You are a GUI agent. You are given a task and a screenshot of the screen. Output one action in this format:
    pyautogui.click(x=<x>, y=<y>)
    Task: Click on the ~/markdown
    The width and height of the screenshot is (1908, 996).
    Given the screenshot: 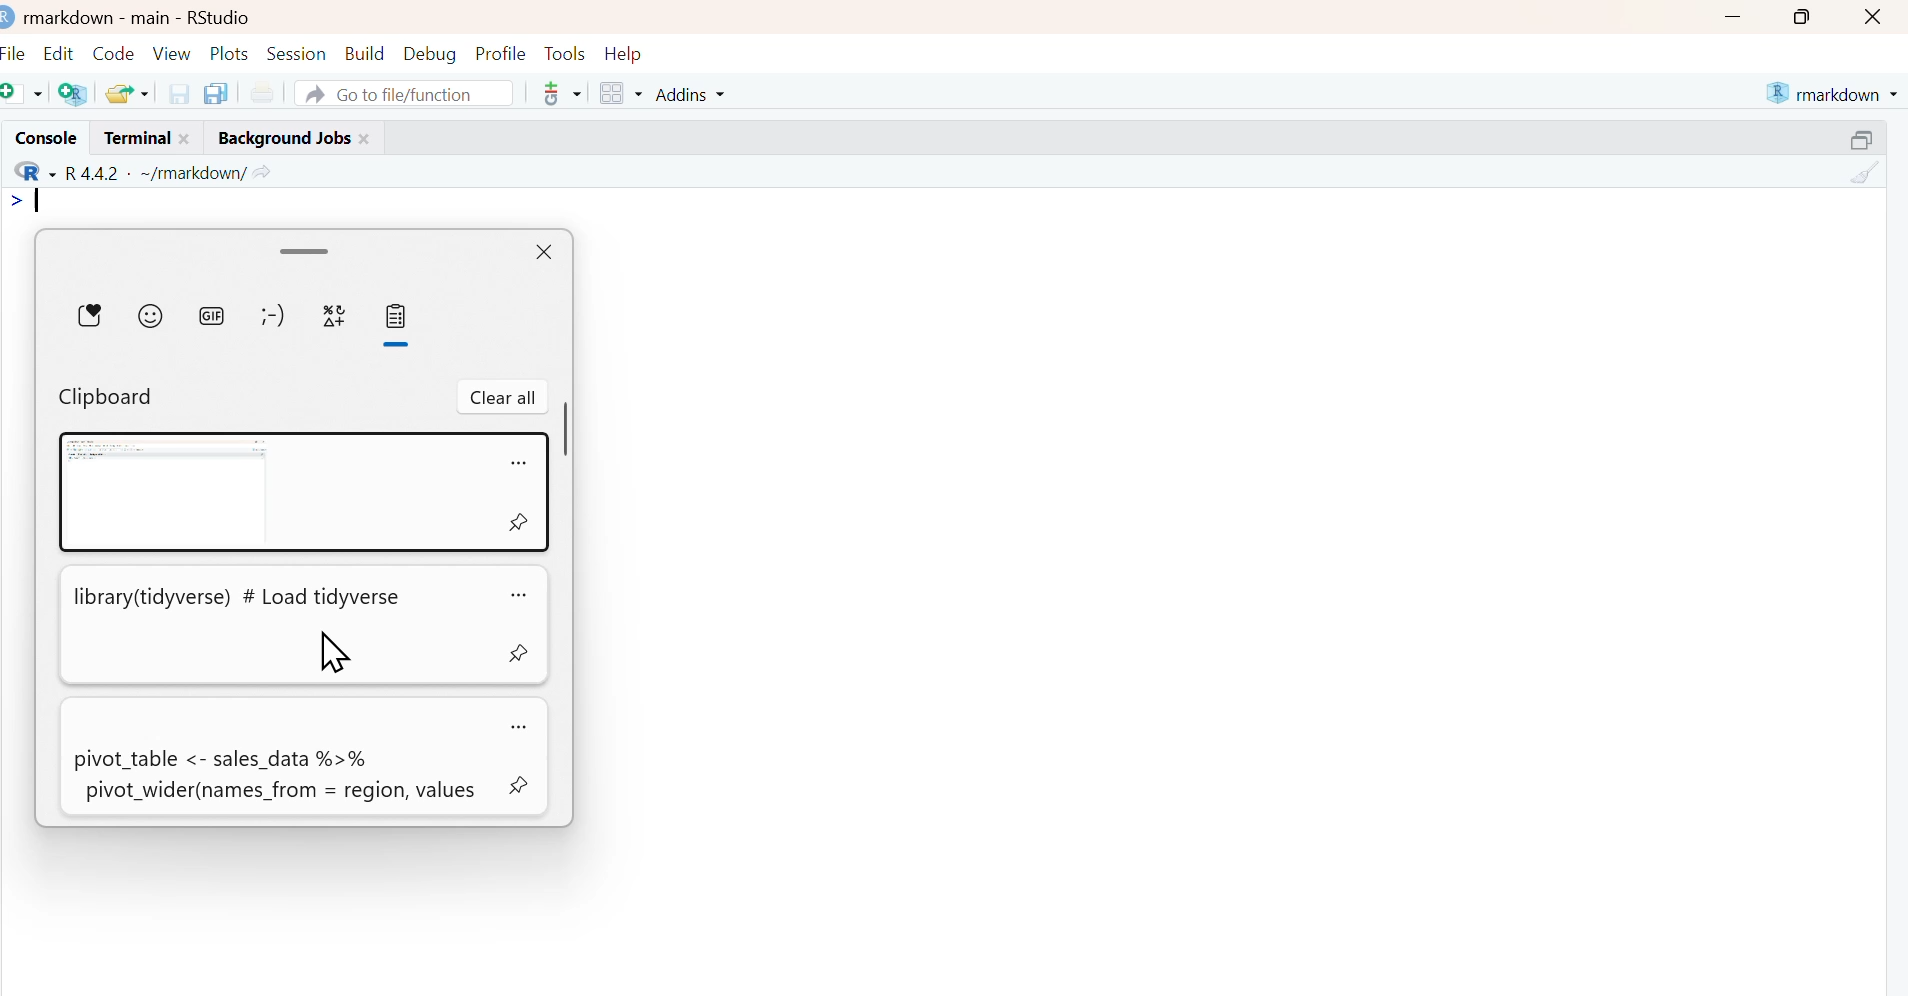 What is the action you would take?
    pyautogui.click(x=190, y=171)
    